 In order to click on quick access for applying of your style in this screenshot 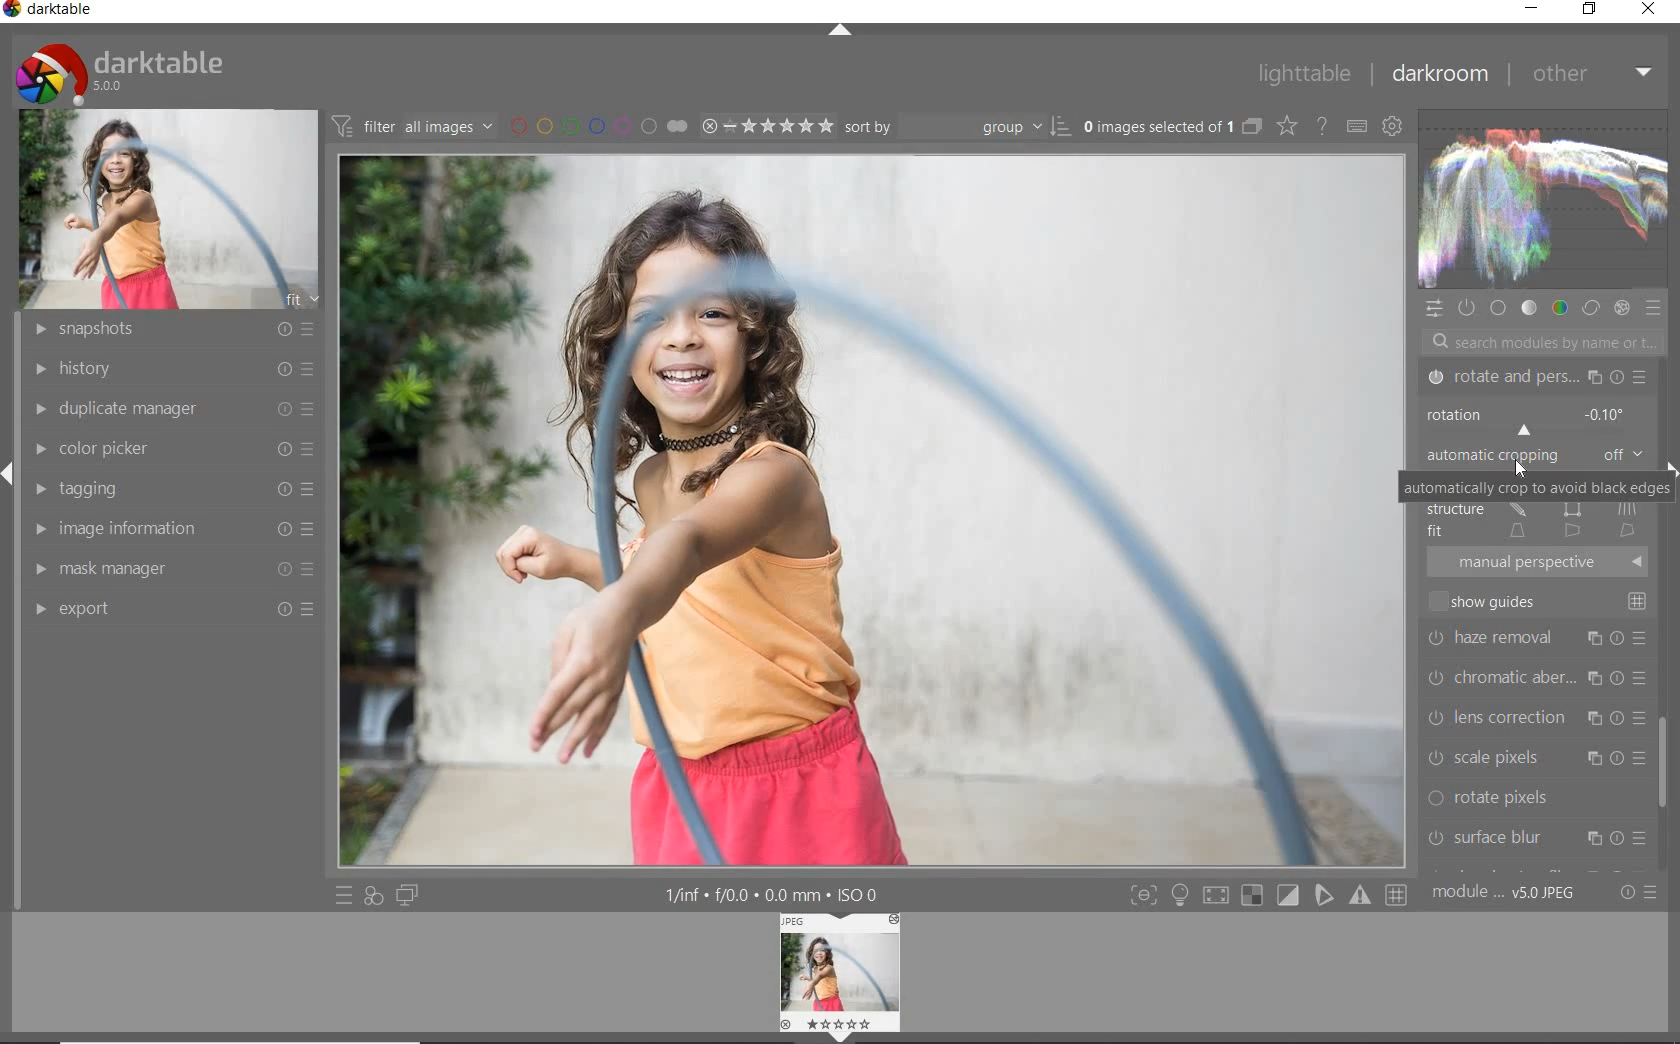, I will do `click(372, 894)`.